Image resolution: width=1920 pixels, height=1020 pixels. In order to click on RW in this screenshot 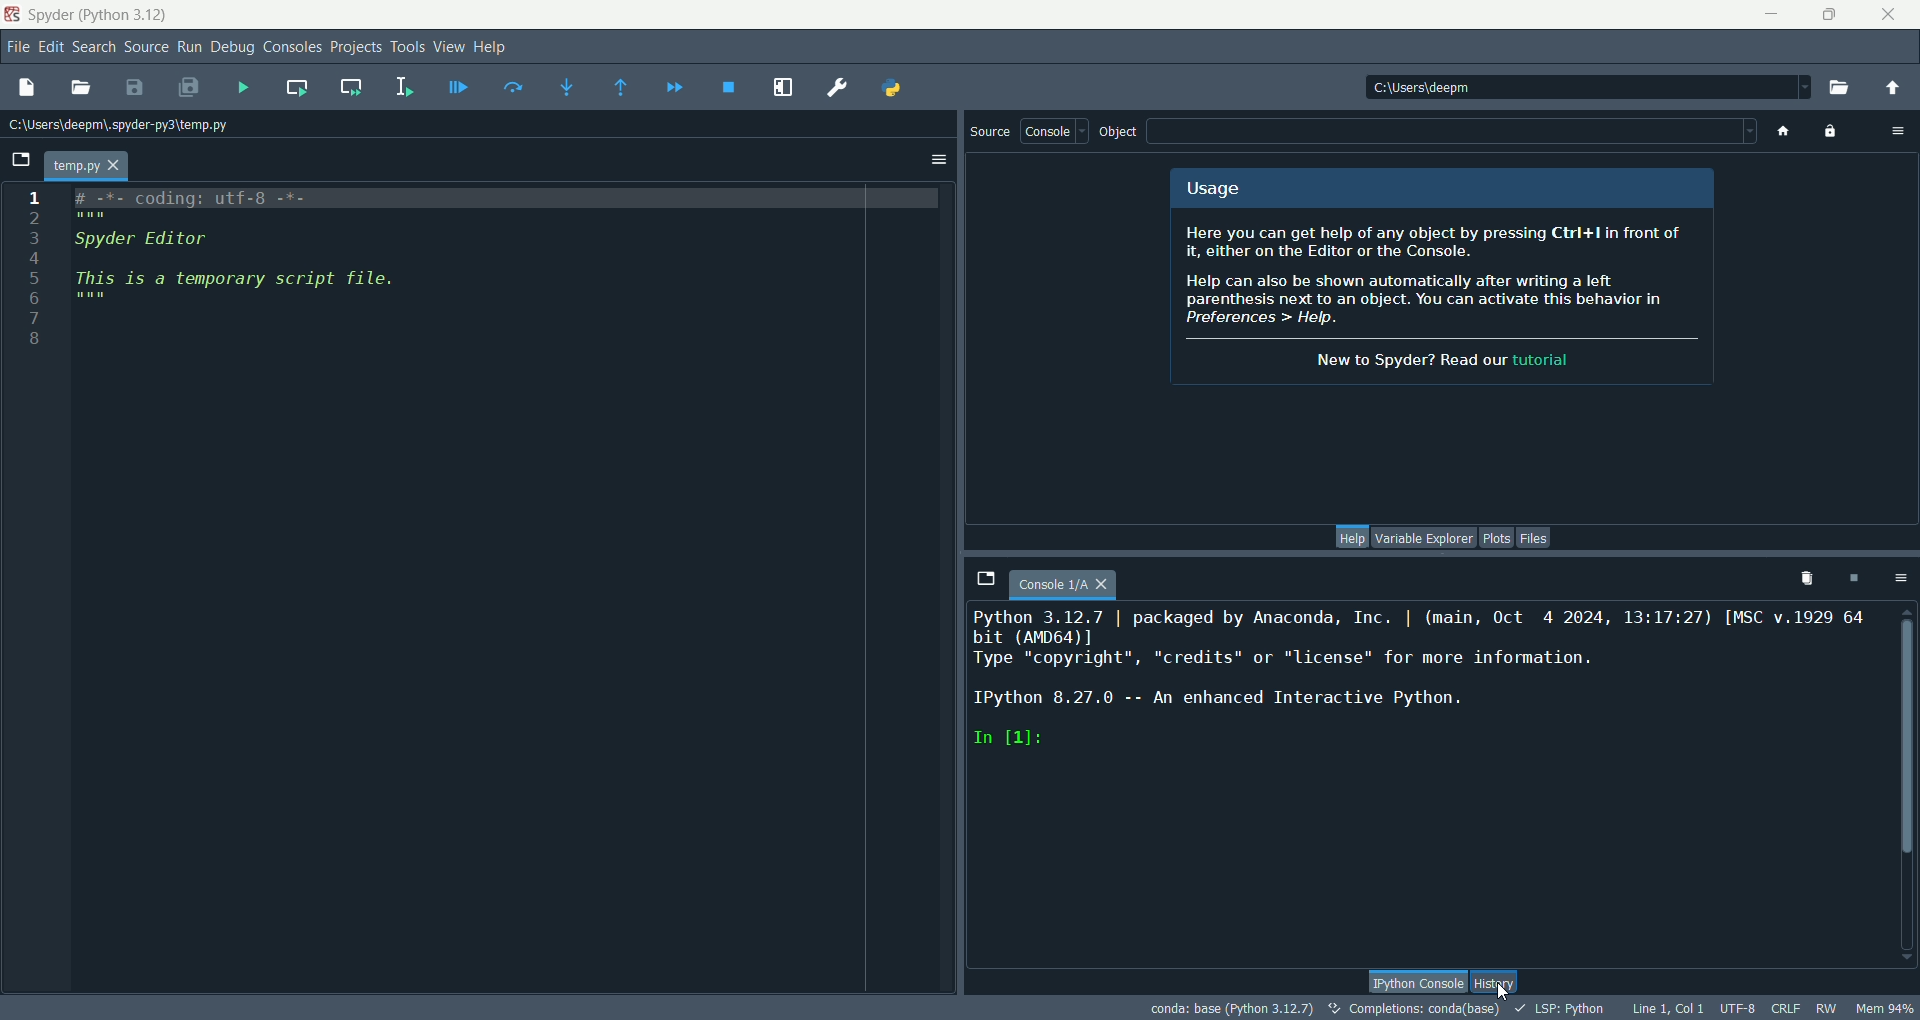, I will do `click(1829, 1008)`.